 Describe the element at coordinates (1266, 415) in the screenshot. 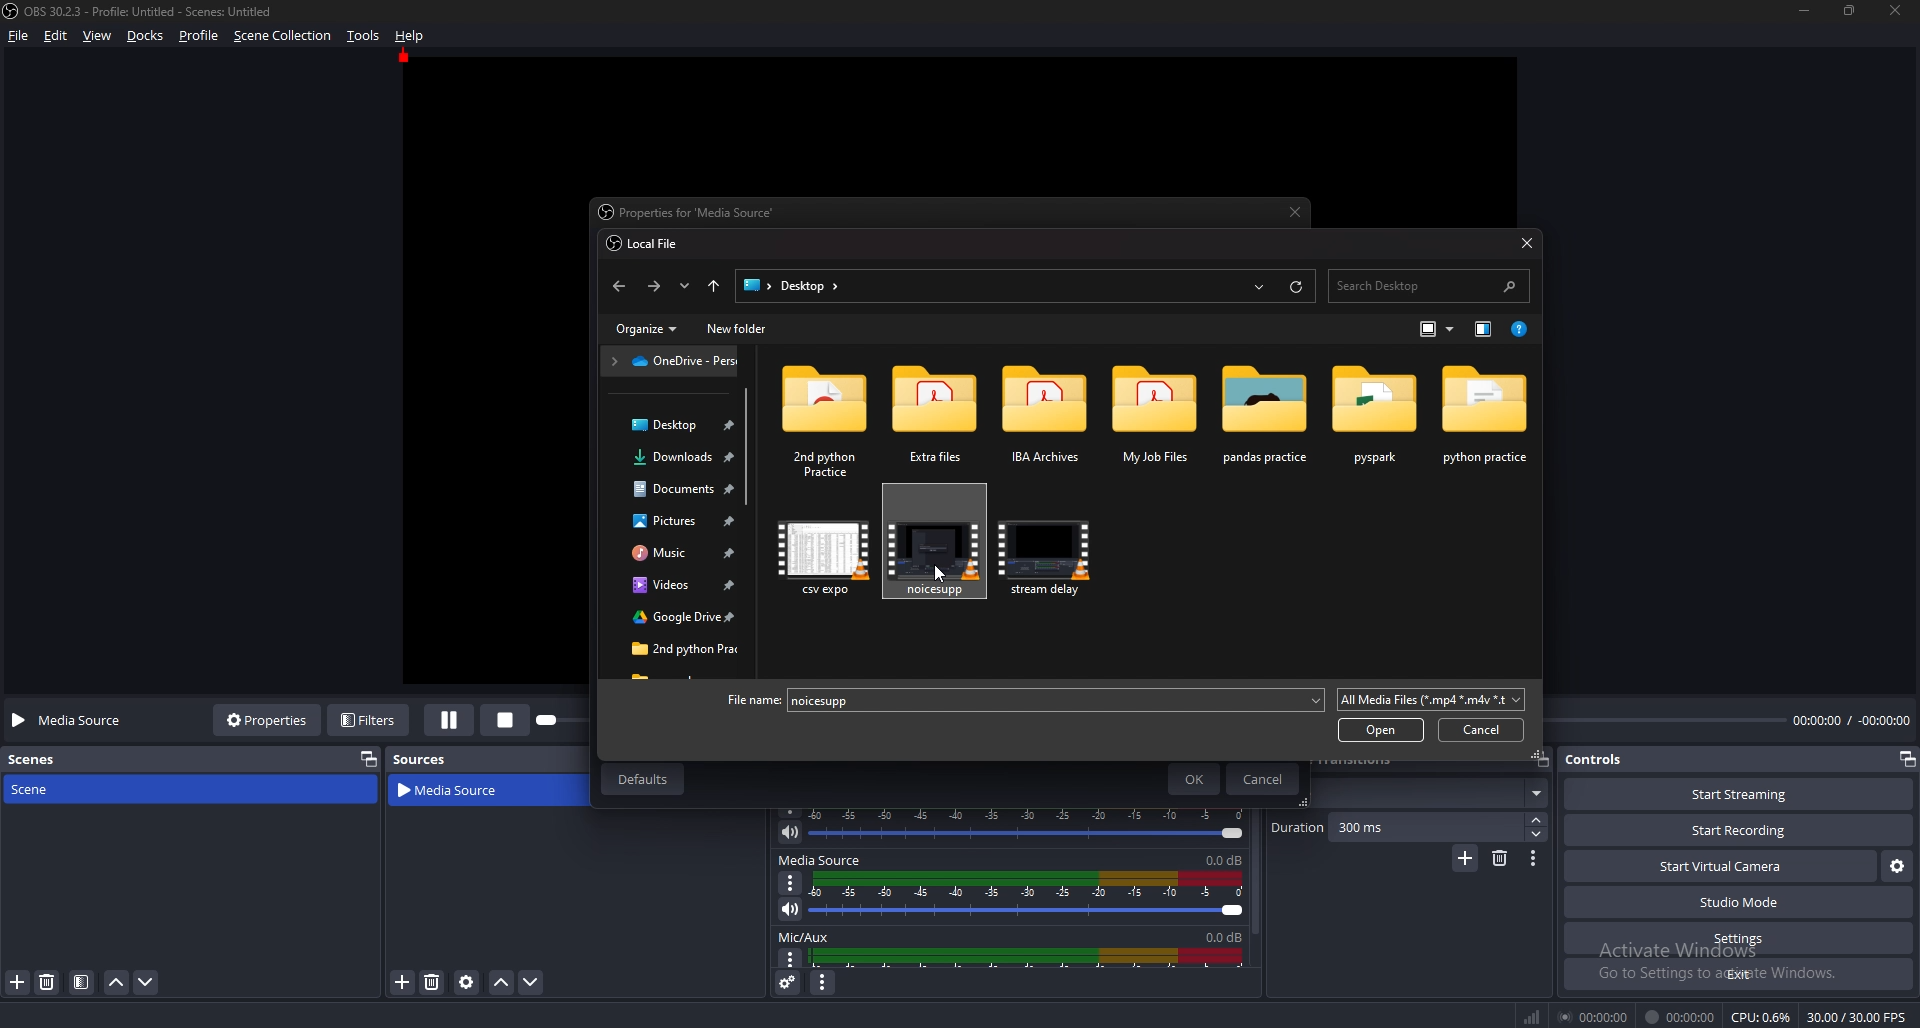

I see `folder` at that location.